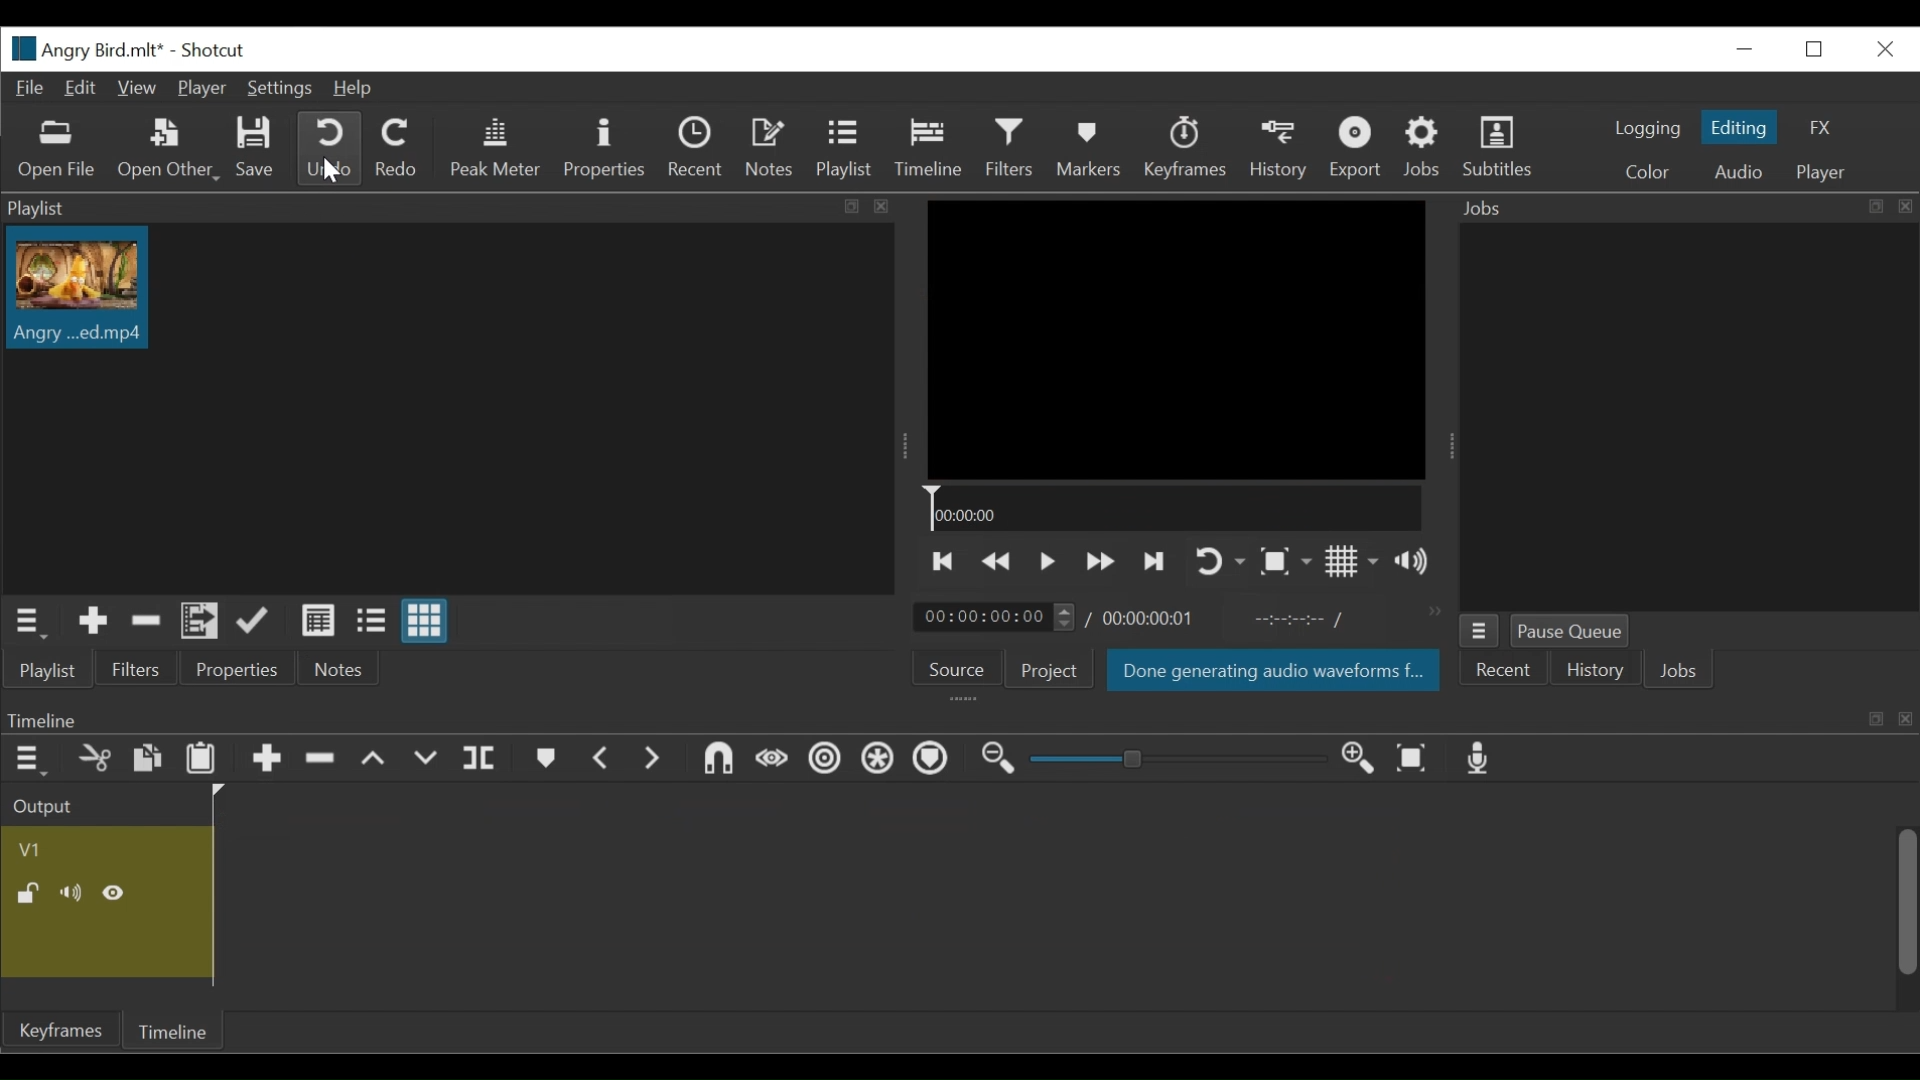 The width and height of the screenshot is (1920, 1080). Describe the element at coordinates (27, 890) in the screenshot. I see `(un)lock Track` at that location.